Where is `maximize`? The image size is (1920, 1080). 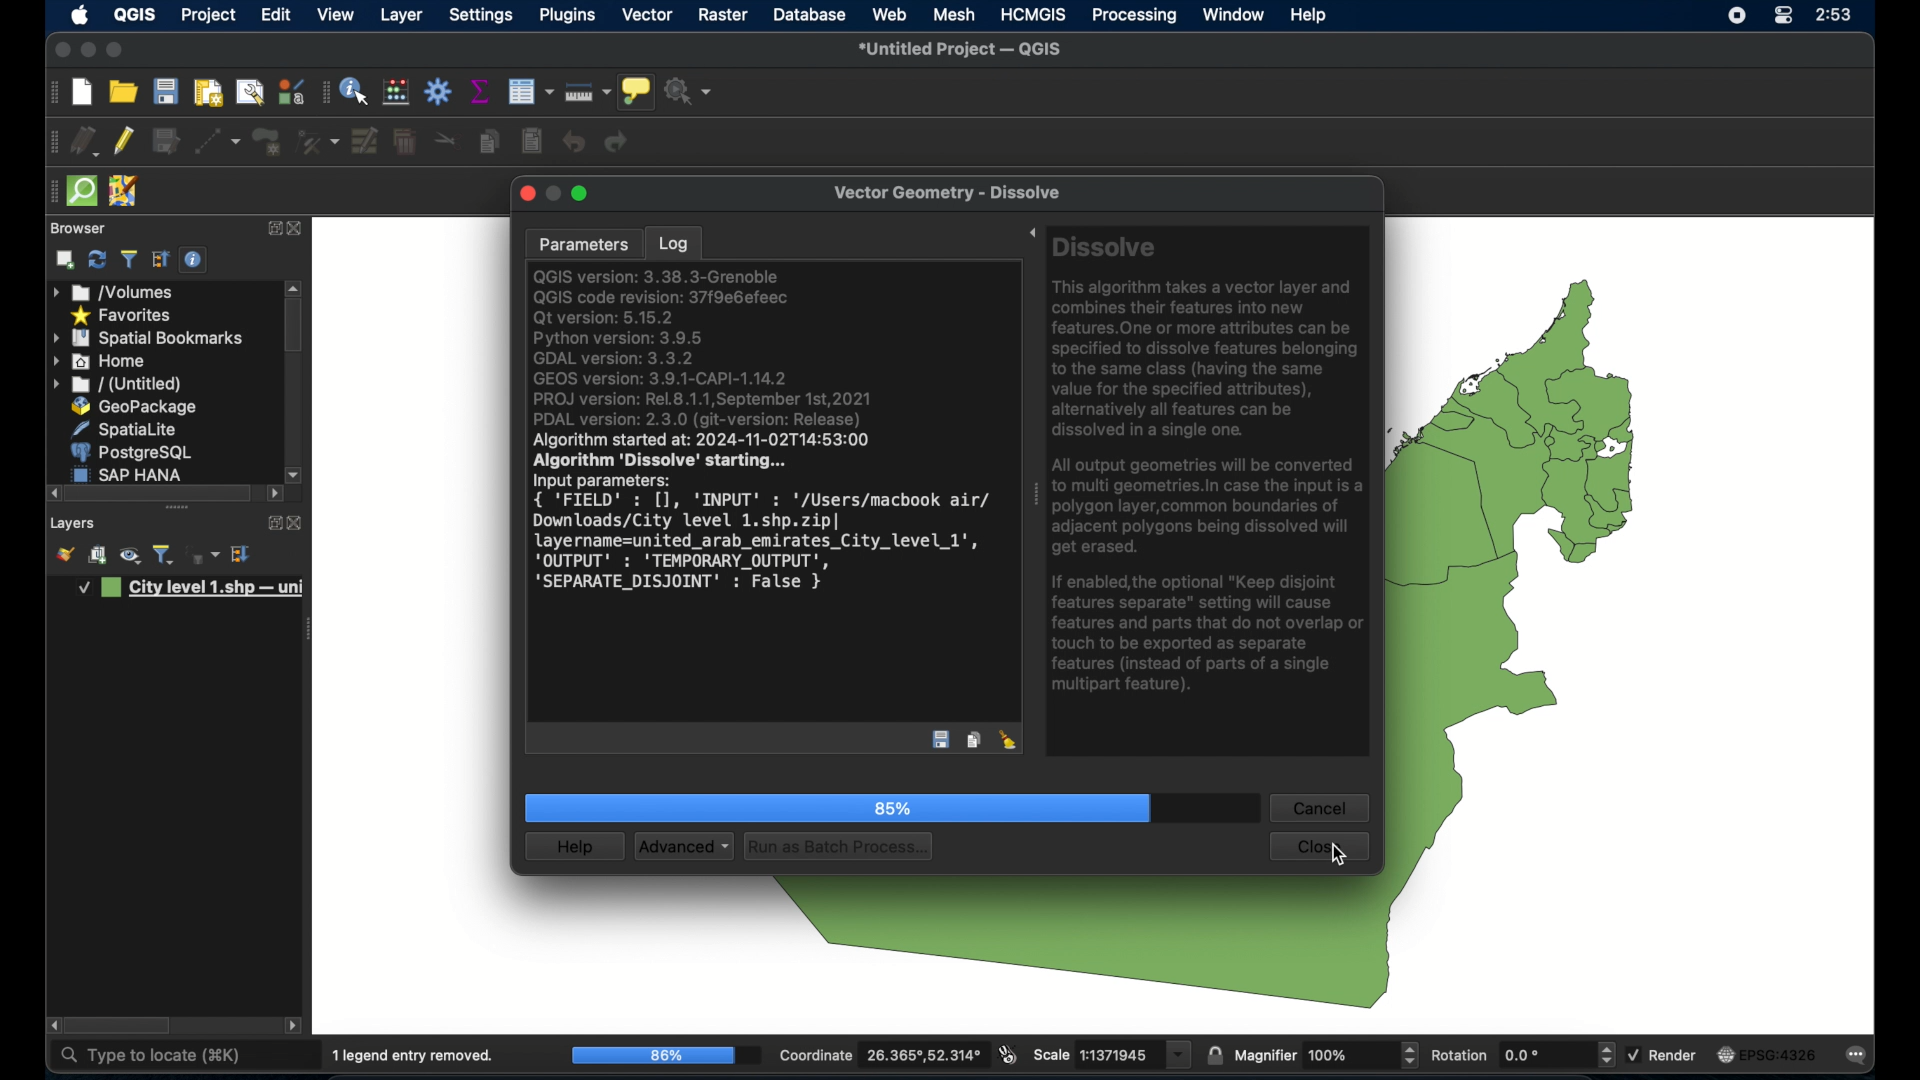 maximize is located at coordinates (60, 51).